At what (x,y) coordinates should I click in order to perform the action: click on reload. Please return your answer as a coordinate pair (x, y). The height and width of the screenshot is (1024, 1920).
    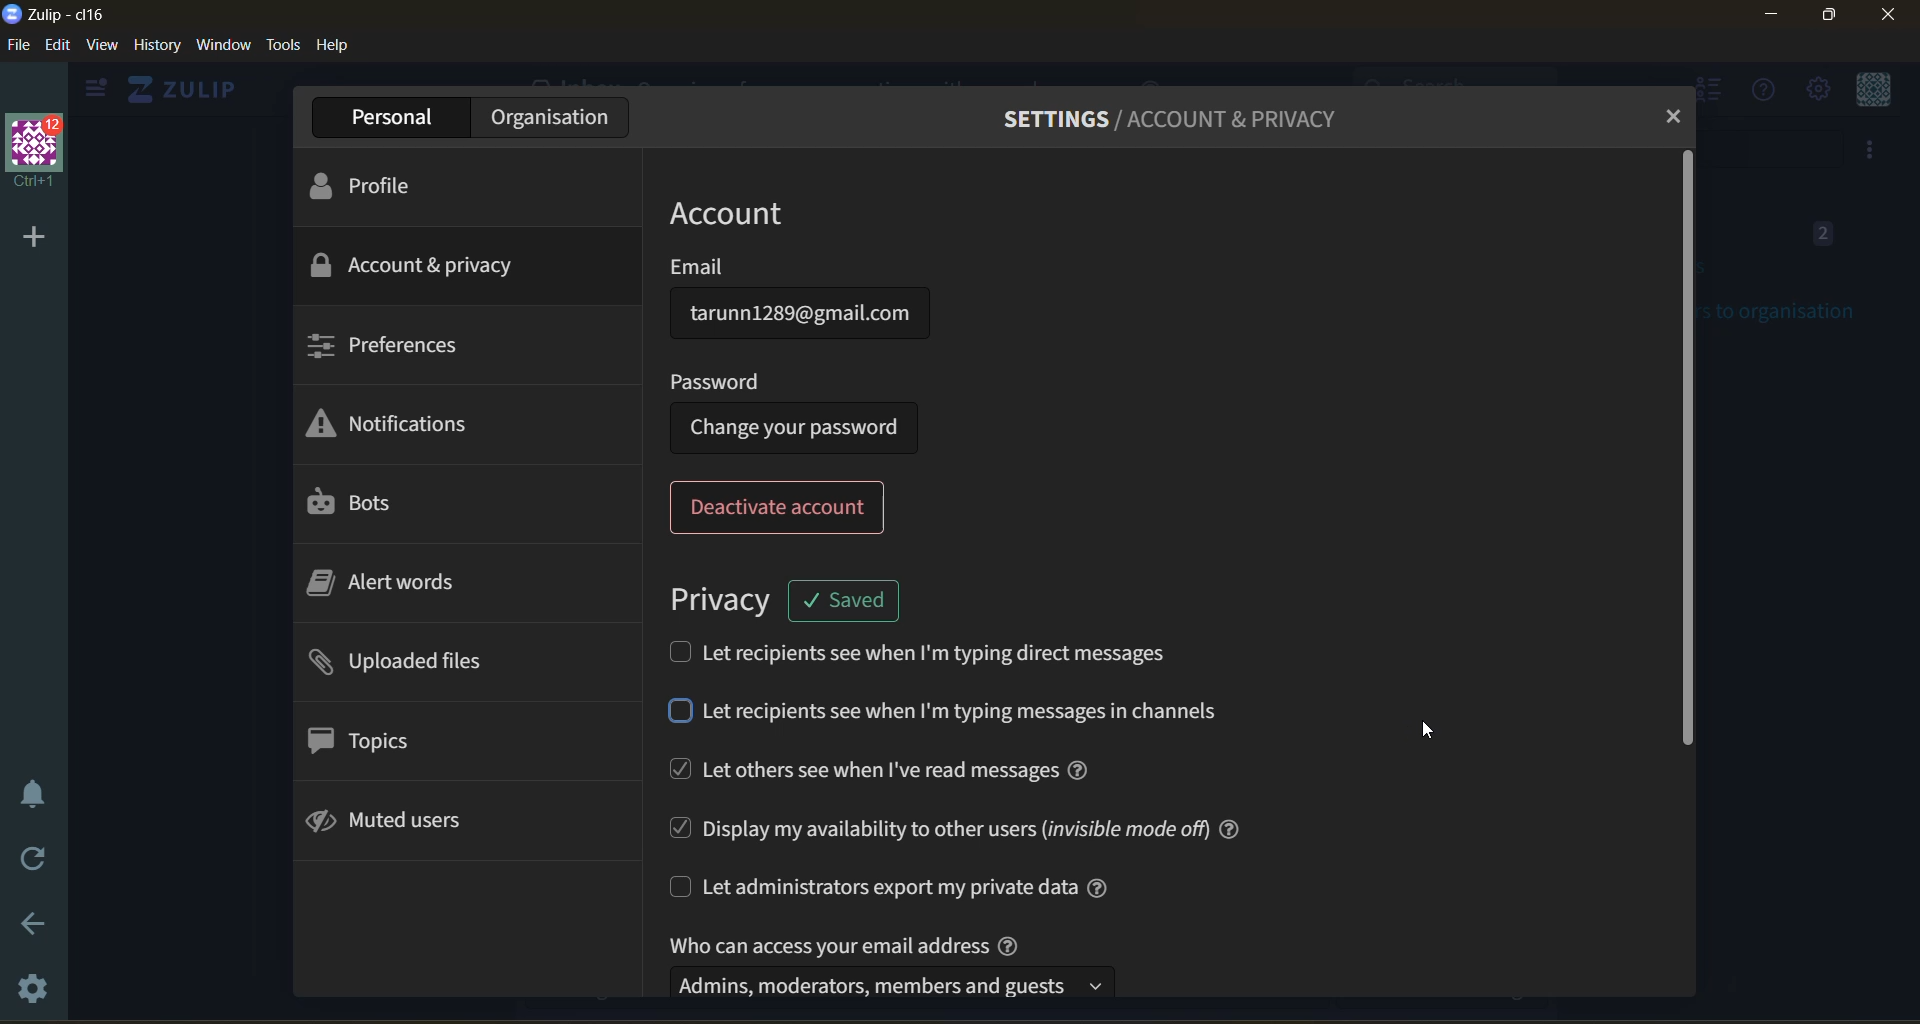
    Looking at the image, I should click on (35, 860).